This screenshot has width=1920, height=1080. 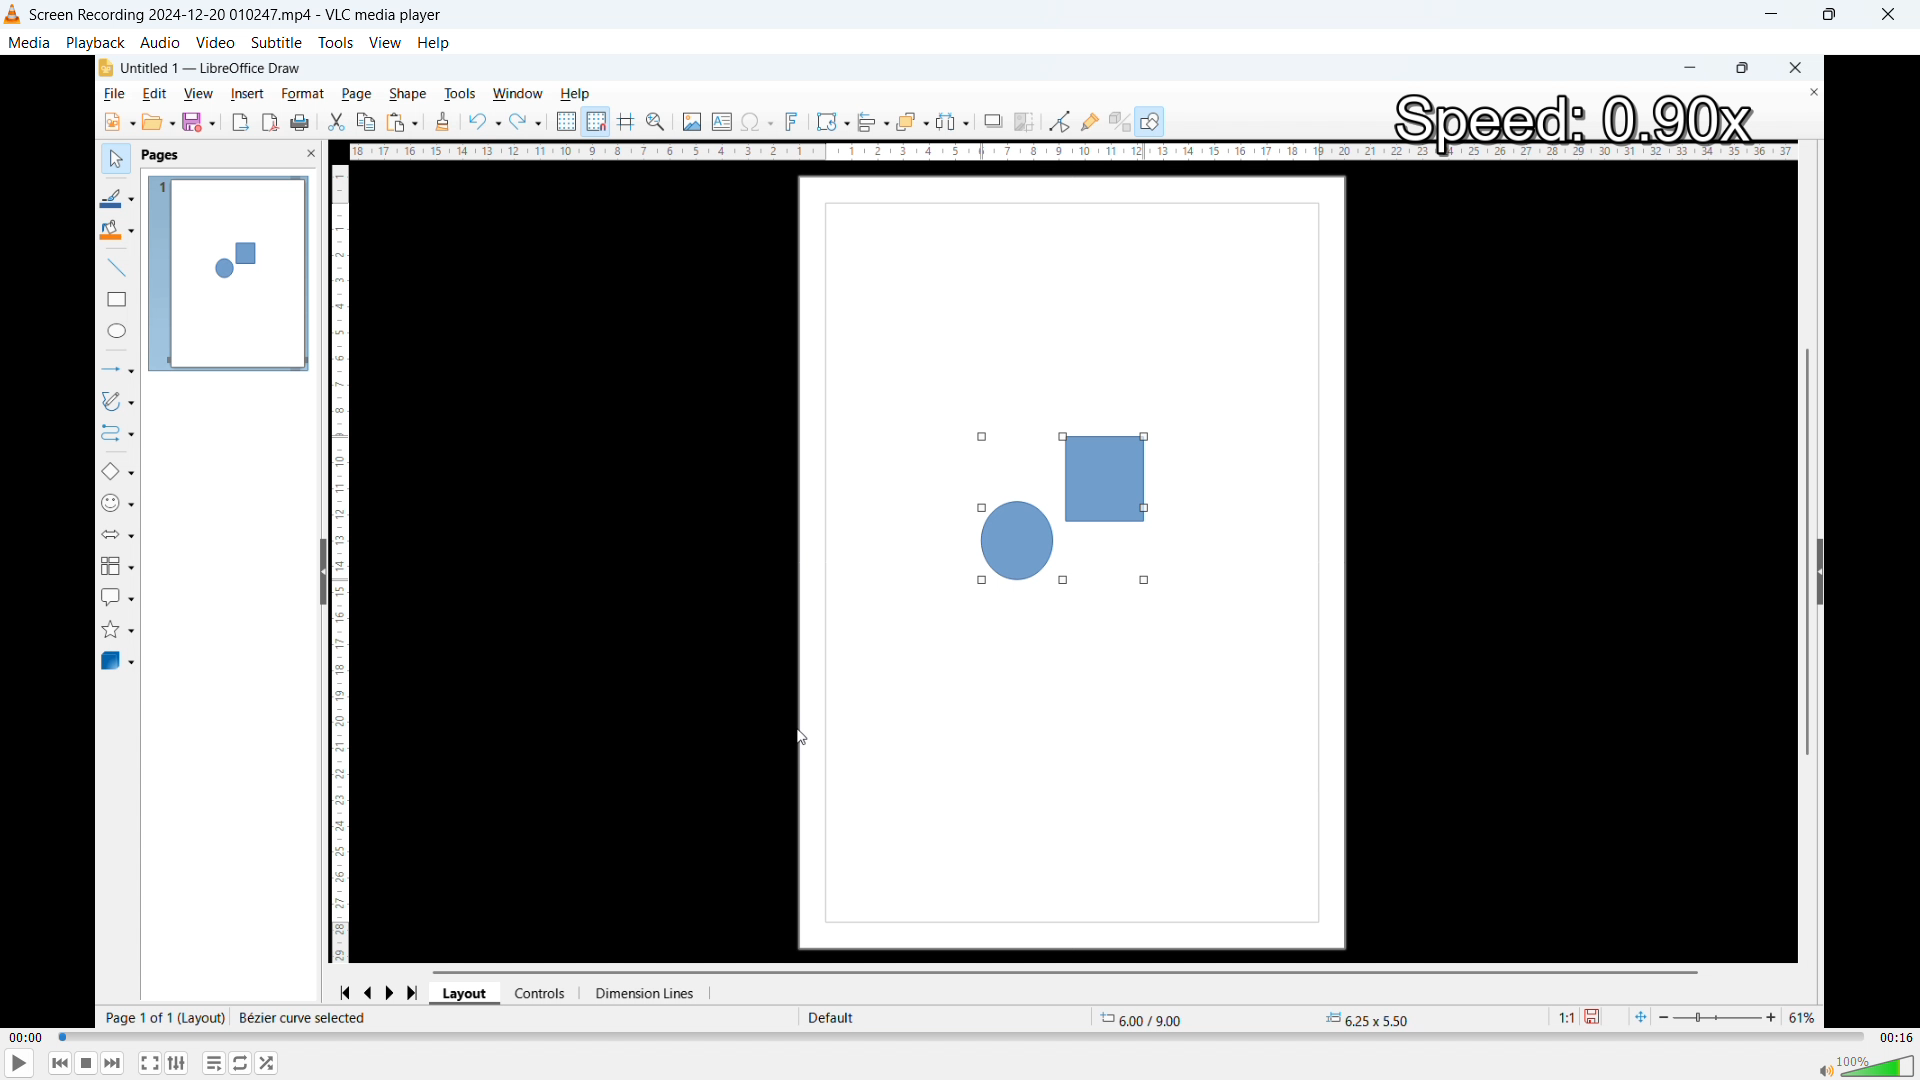 I want to click on Playback , so click(x=95, y=42).